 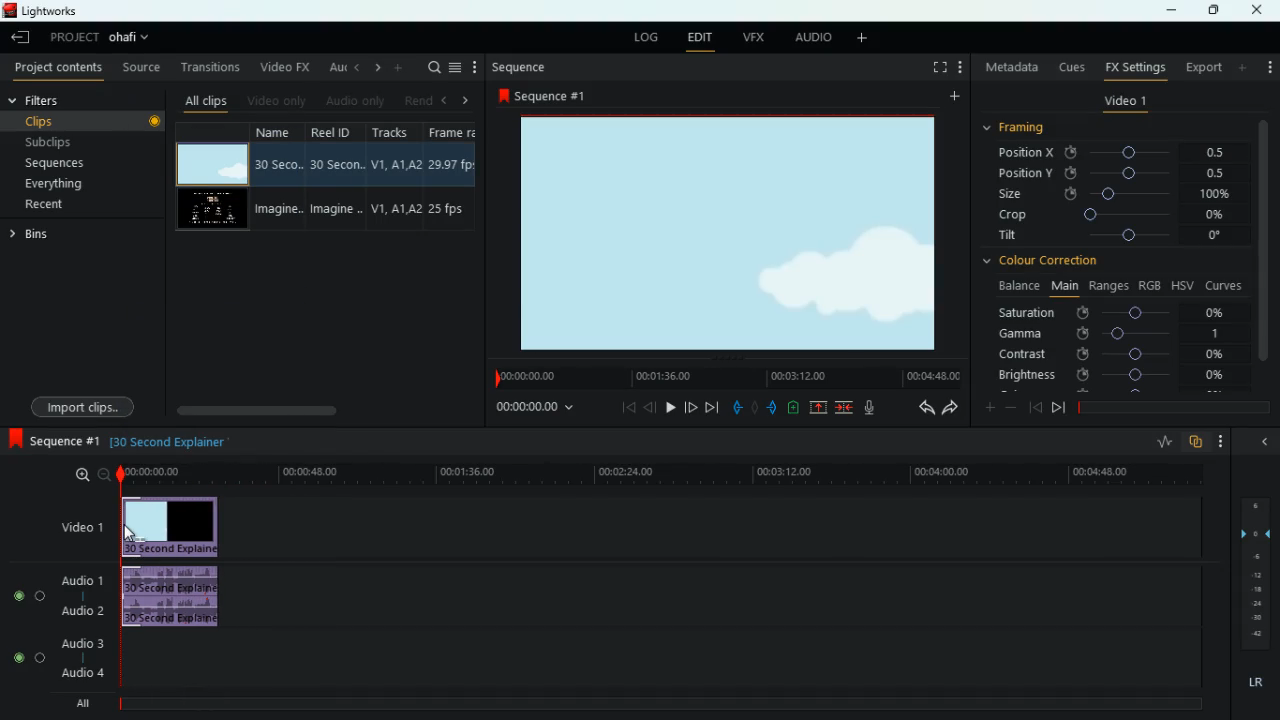 I want to click on video, so click(x=213, y=163).